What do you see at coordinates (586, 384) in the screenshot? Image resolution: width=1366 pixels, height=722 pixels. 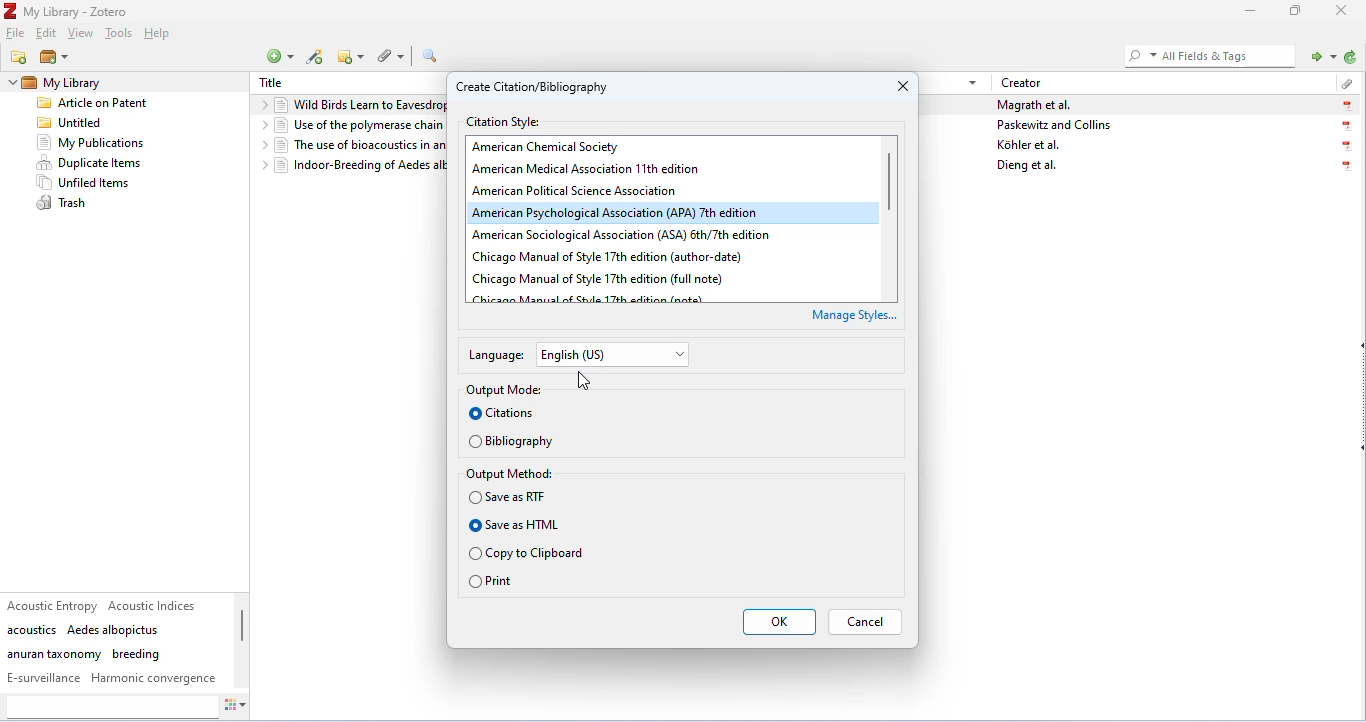 I see `cursor` at bounding box center [586, 384].